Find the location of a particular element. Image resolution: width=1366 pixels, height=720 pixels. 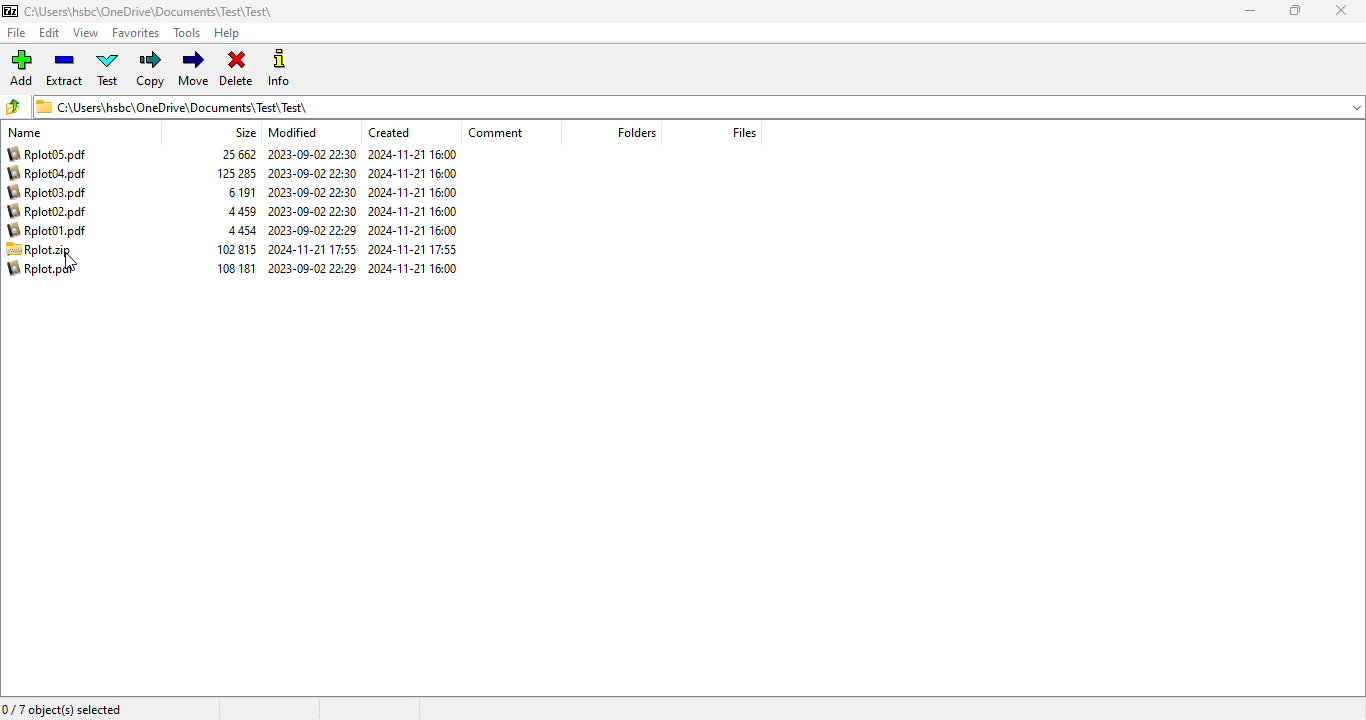

favorites is located at coordinates (137, 33).